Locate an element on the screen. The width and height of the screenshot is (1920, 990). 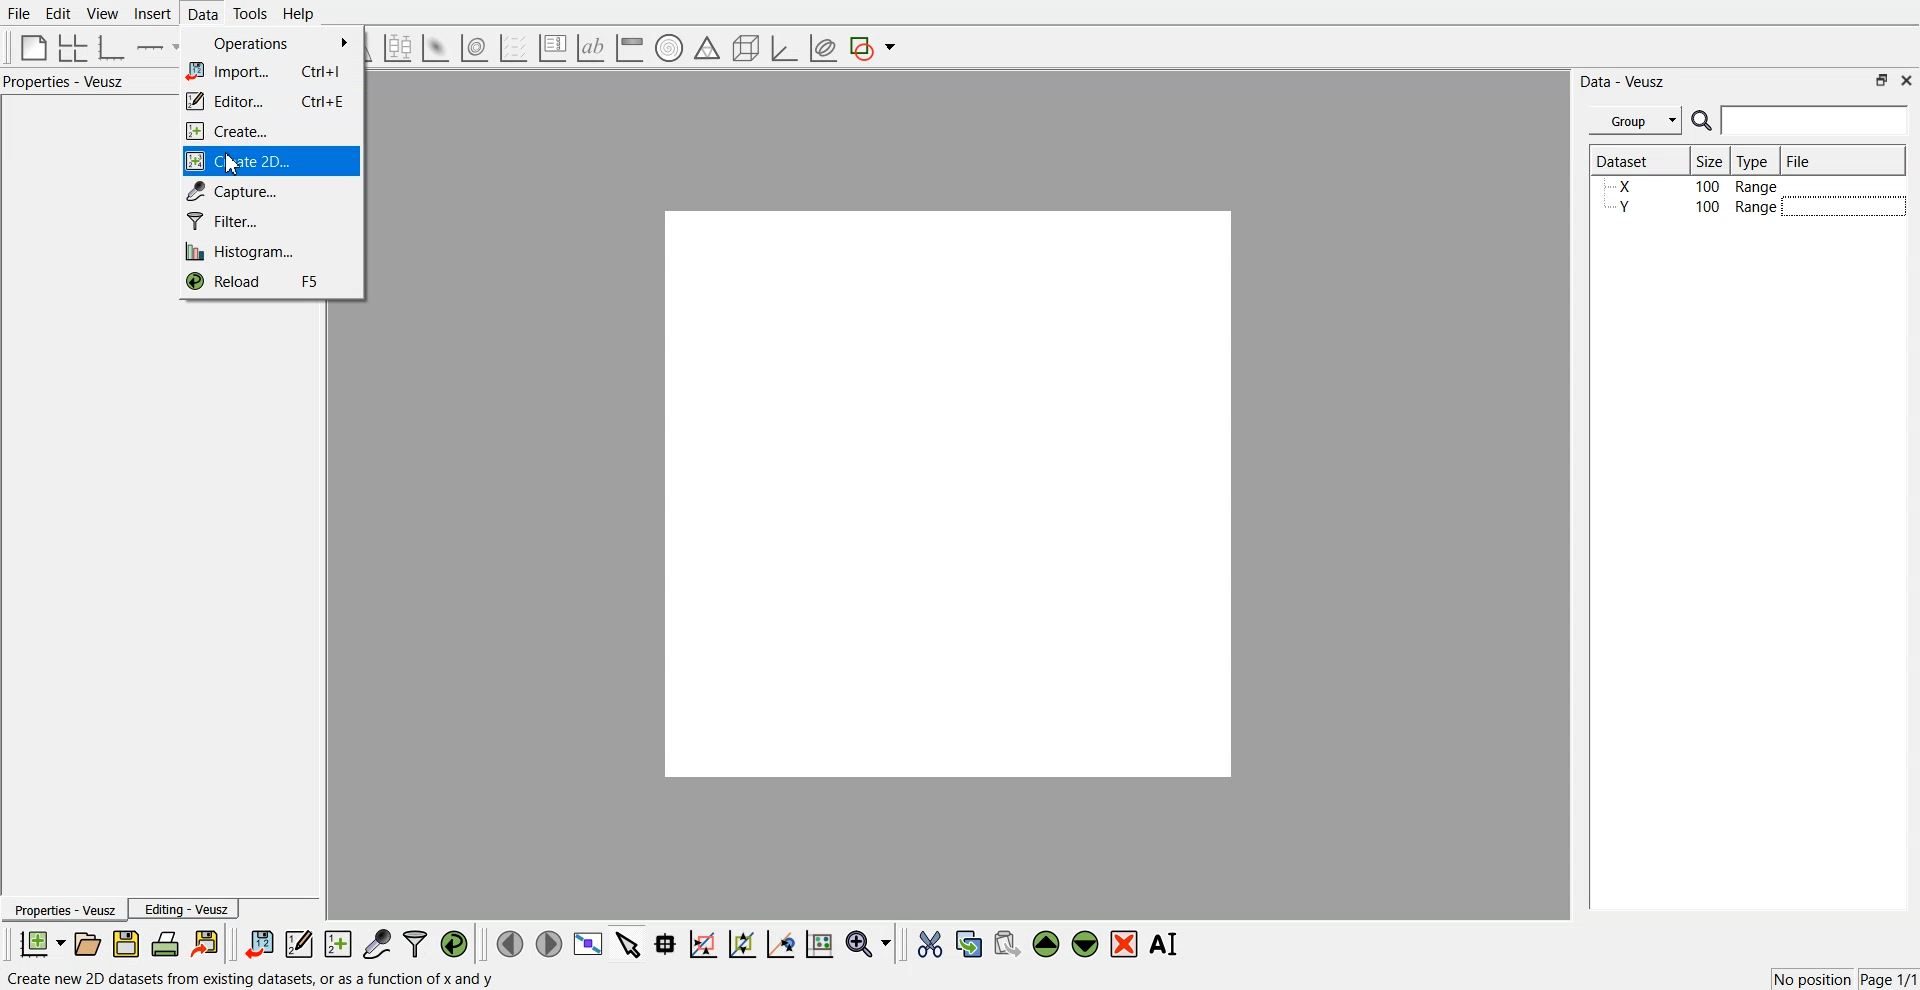
Import dataset from veusz is located at coordinates (259, 943).